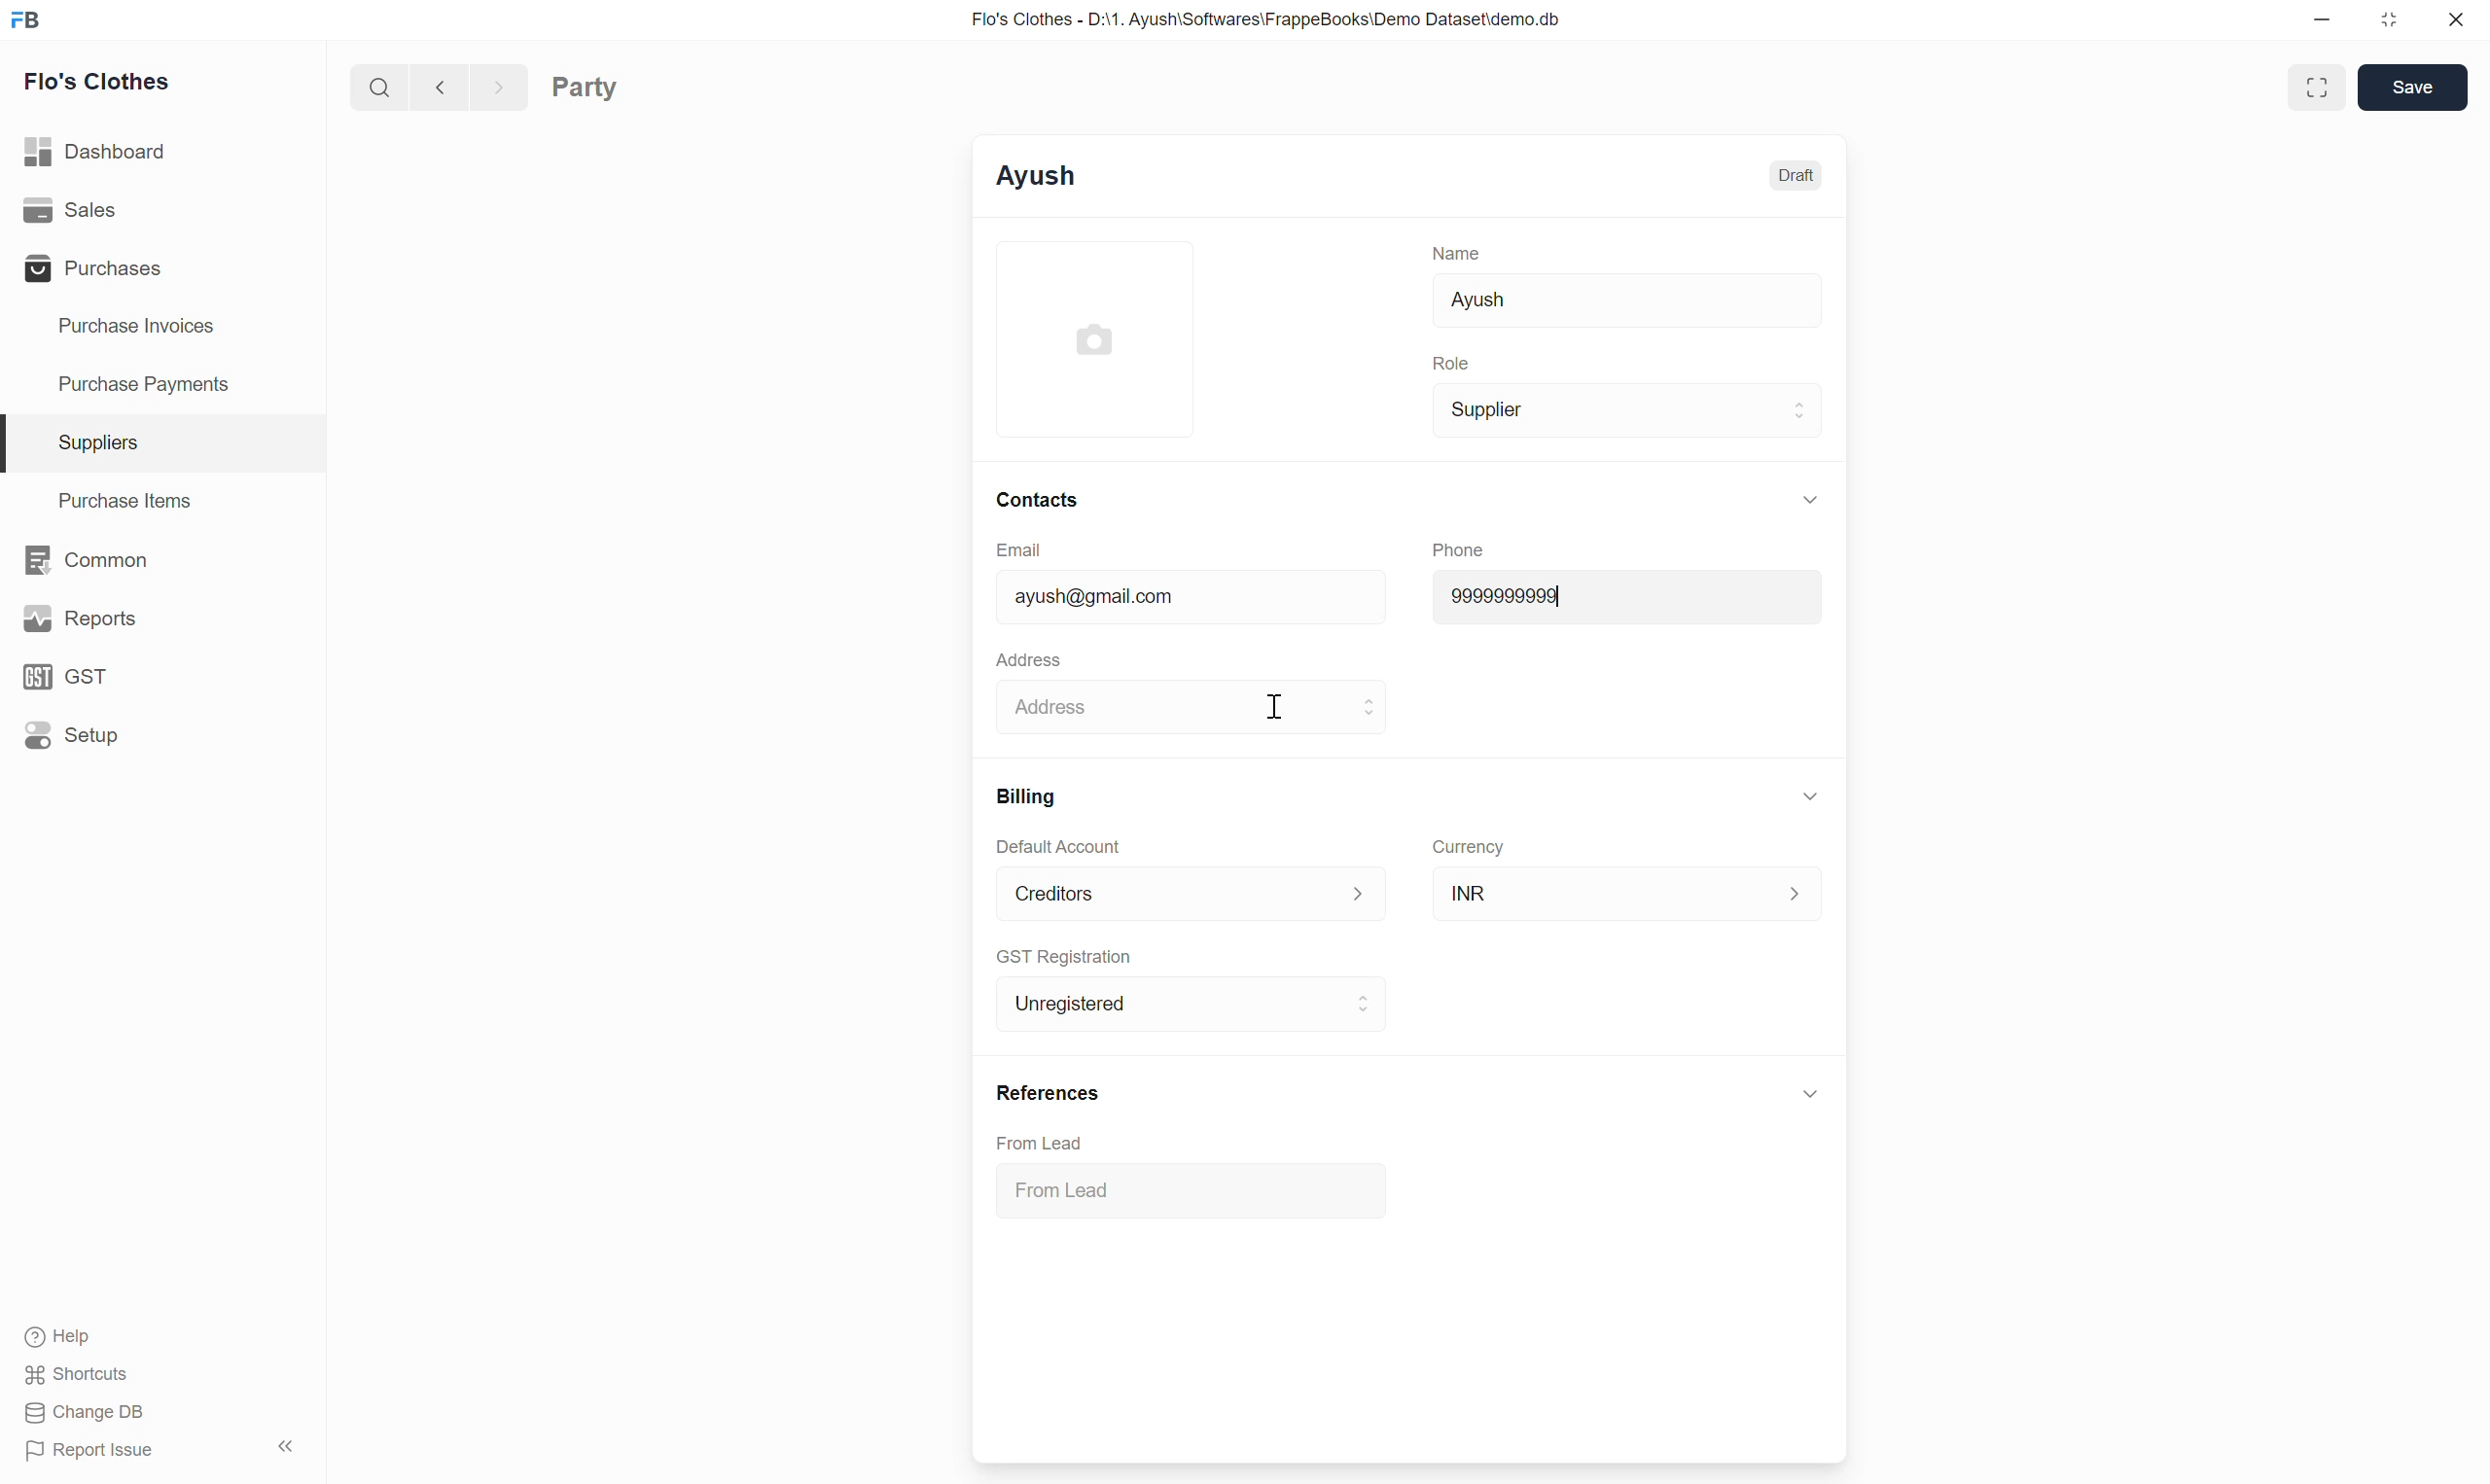 The width and height of the screenshot is (2490, 1484). I want to click on Next, so click(500, 86).